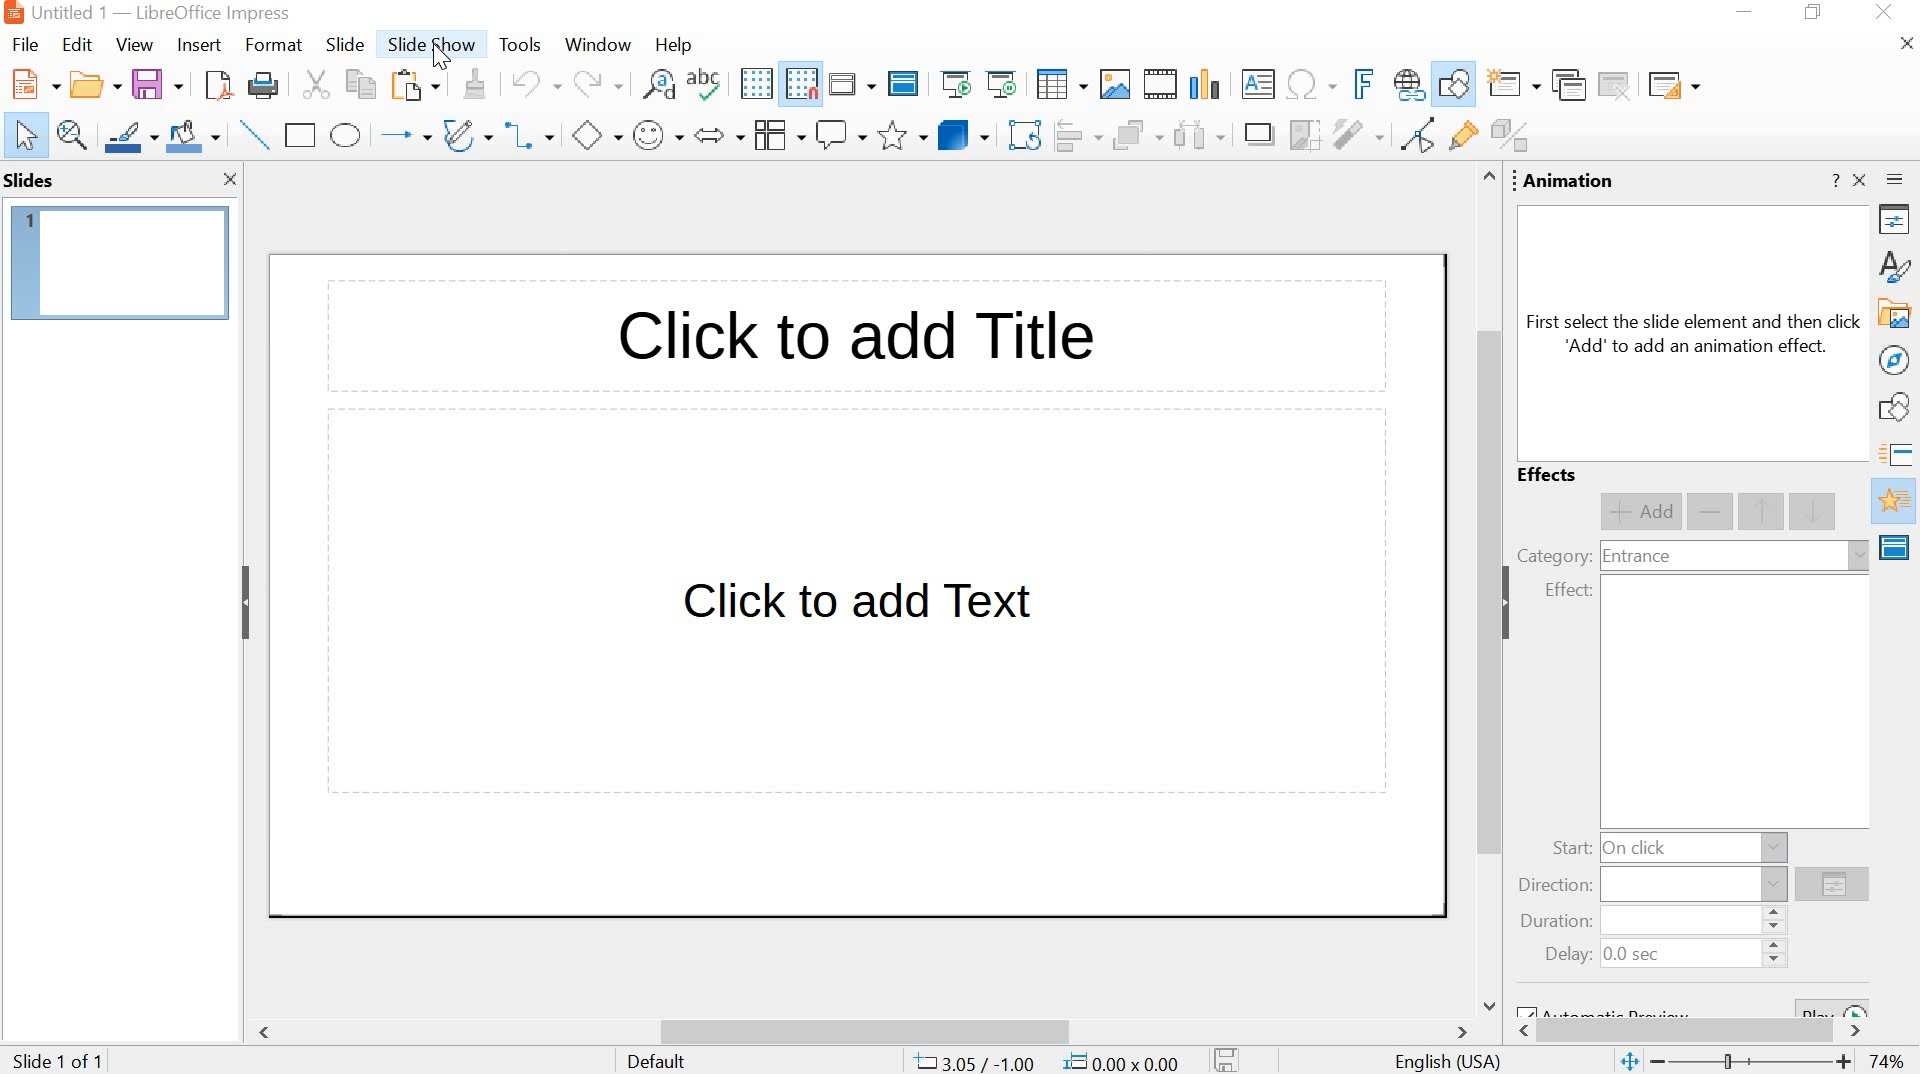 The width and height of the screenshot is (1920, 1074). I want to click on click to add text, so click(861, 610).